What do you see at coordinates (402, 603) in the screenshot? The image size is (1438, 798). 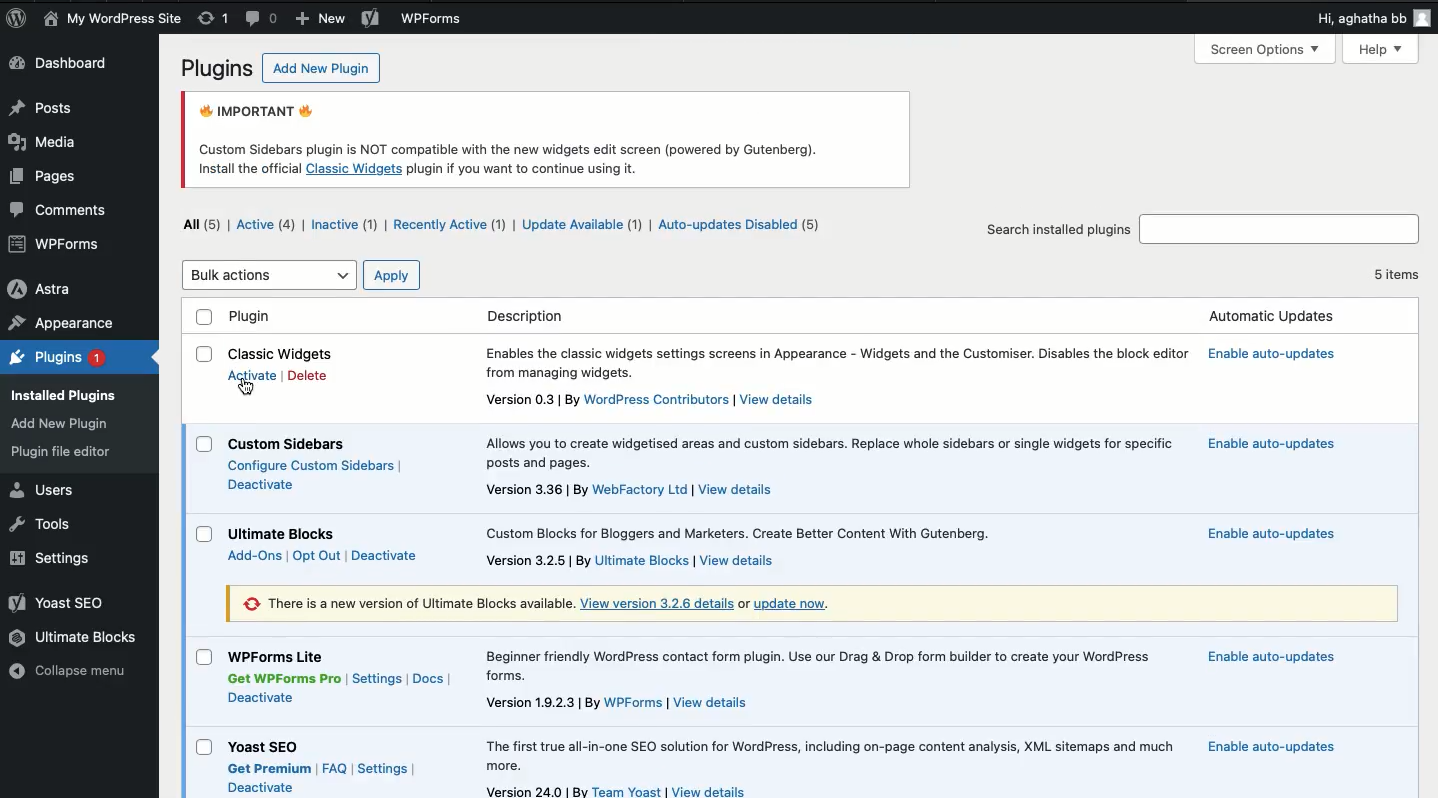 I see `note` at bounding box center [402, 603].